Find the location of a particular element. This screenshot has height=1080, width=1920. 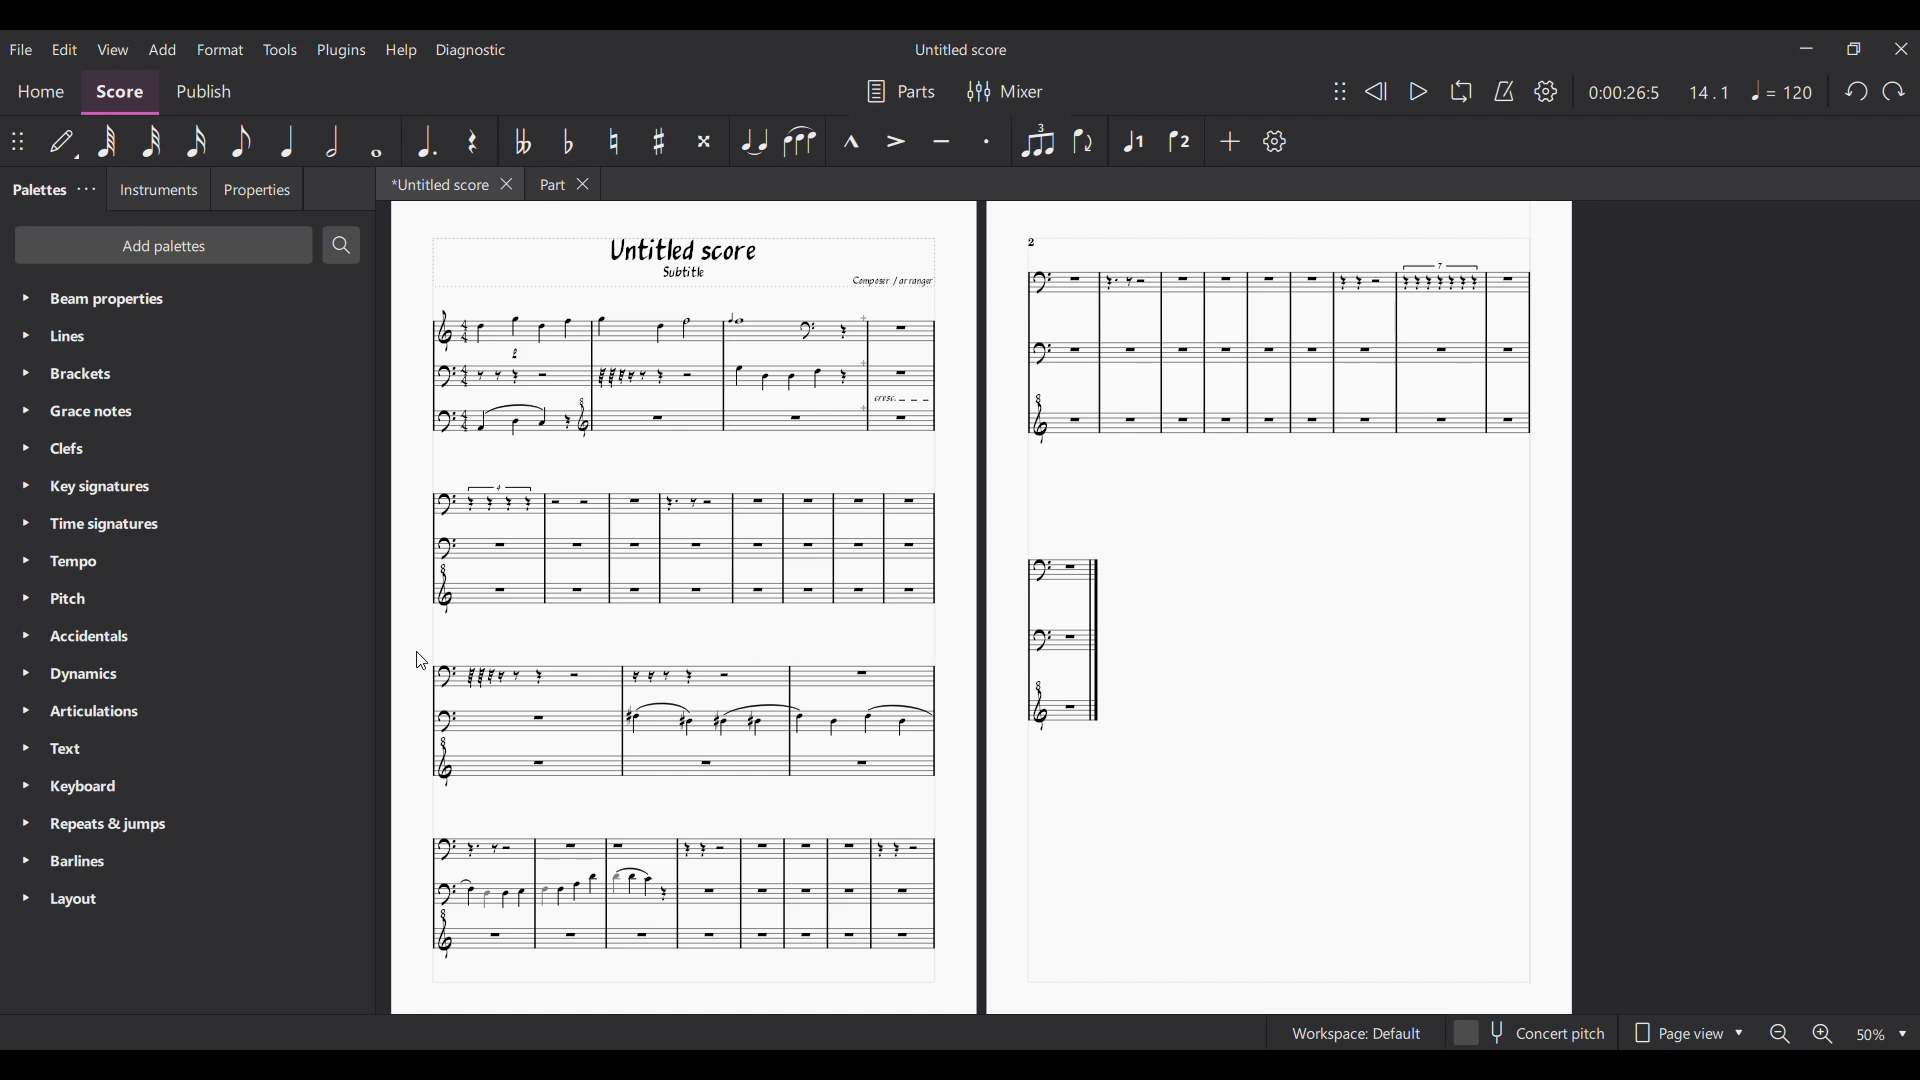

cursor is located at coordinates (424, 662).